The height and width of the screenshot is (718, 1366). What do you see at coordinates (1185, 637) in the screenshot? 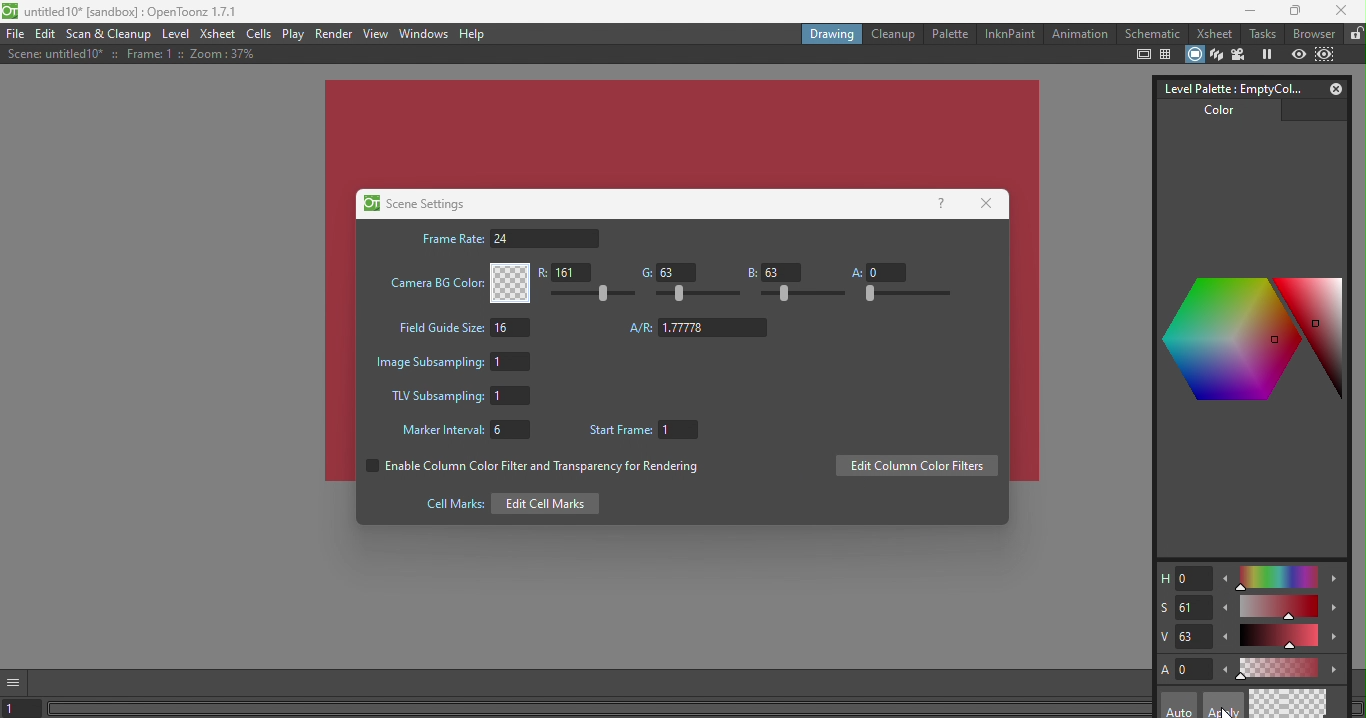
I see `V` at bounding box center [1185, 637].